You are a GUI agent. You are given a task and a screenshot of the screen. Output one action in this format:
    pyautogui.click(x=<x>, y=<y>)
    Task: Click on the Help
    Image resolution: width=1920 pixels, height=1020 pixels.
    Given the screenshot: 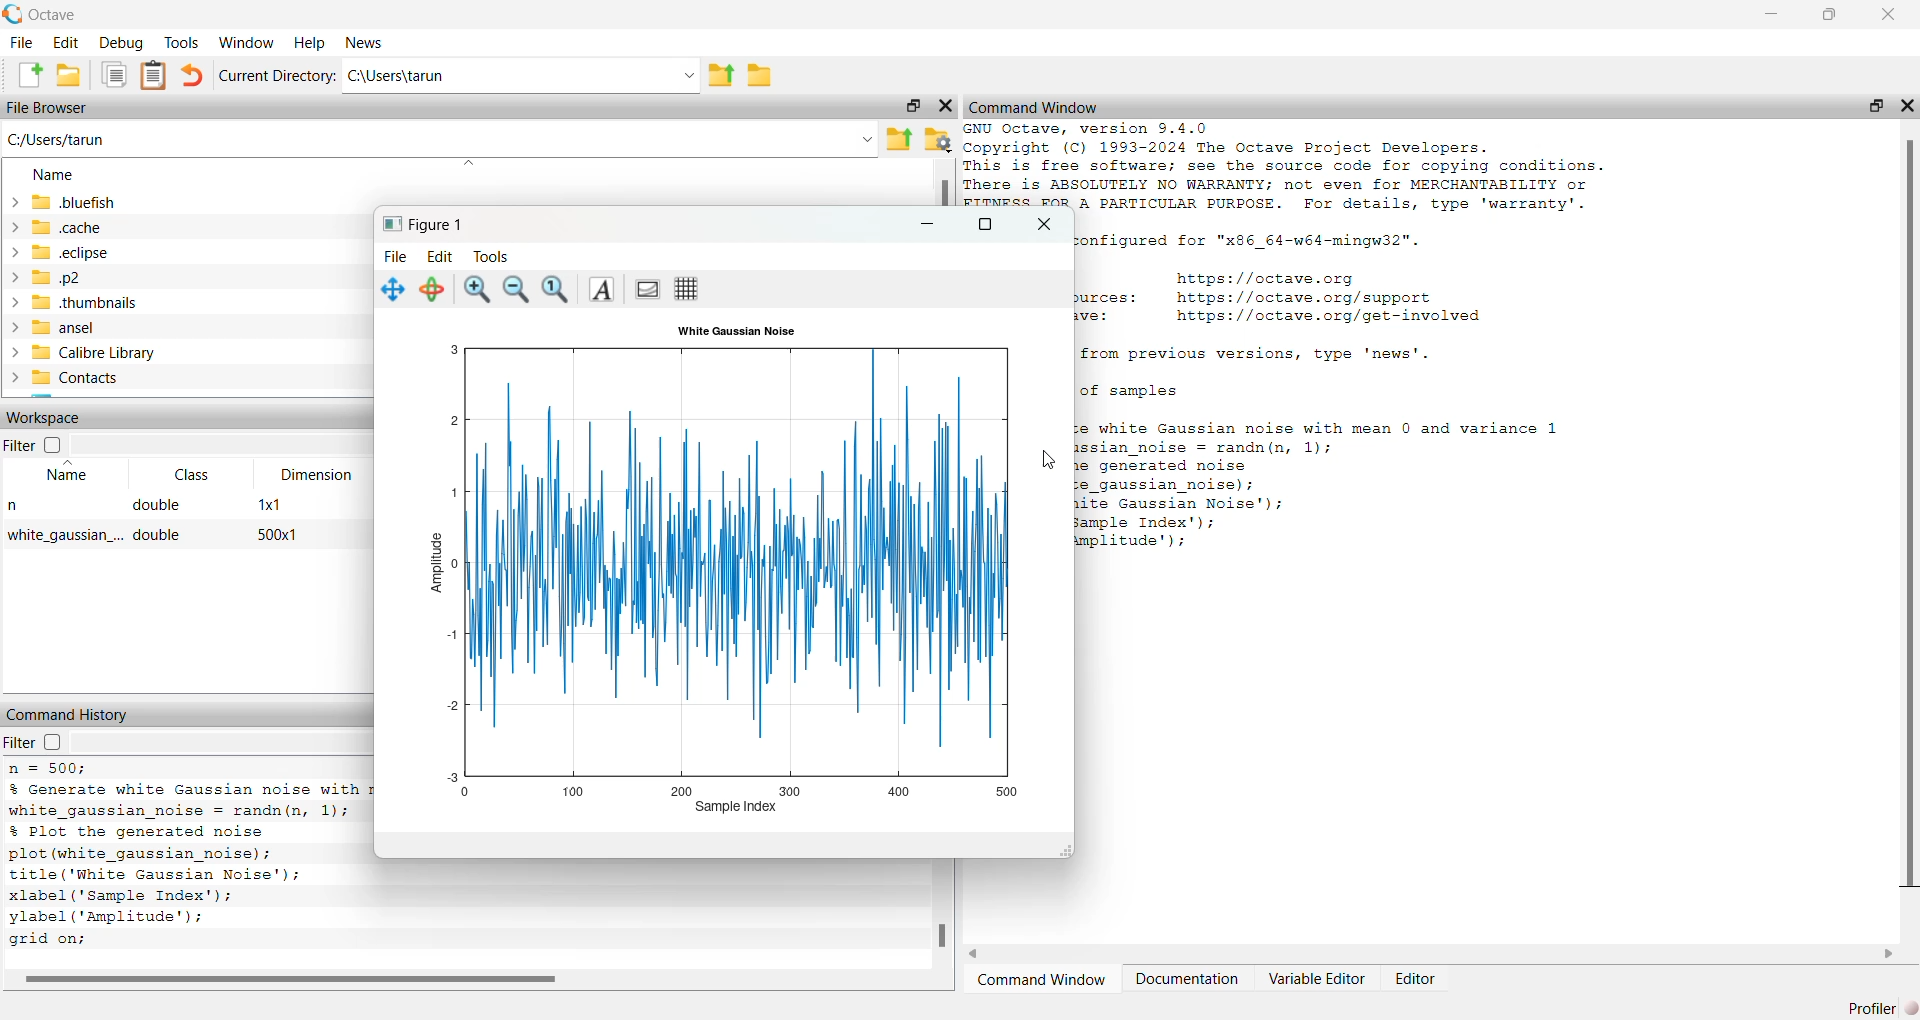 What is the action you would take?
    pyautogui.click(x=308, y=44)
    